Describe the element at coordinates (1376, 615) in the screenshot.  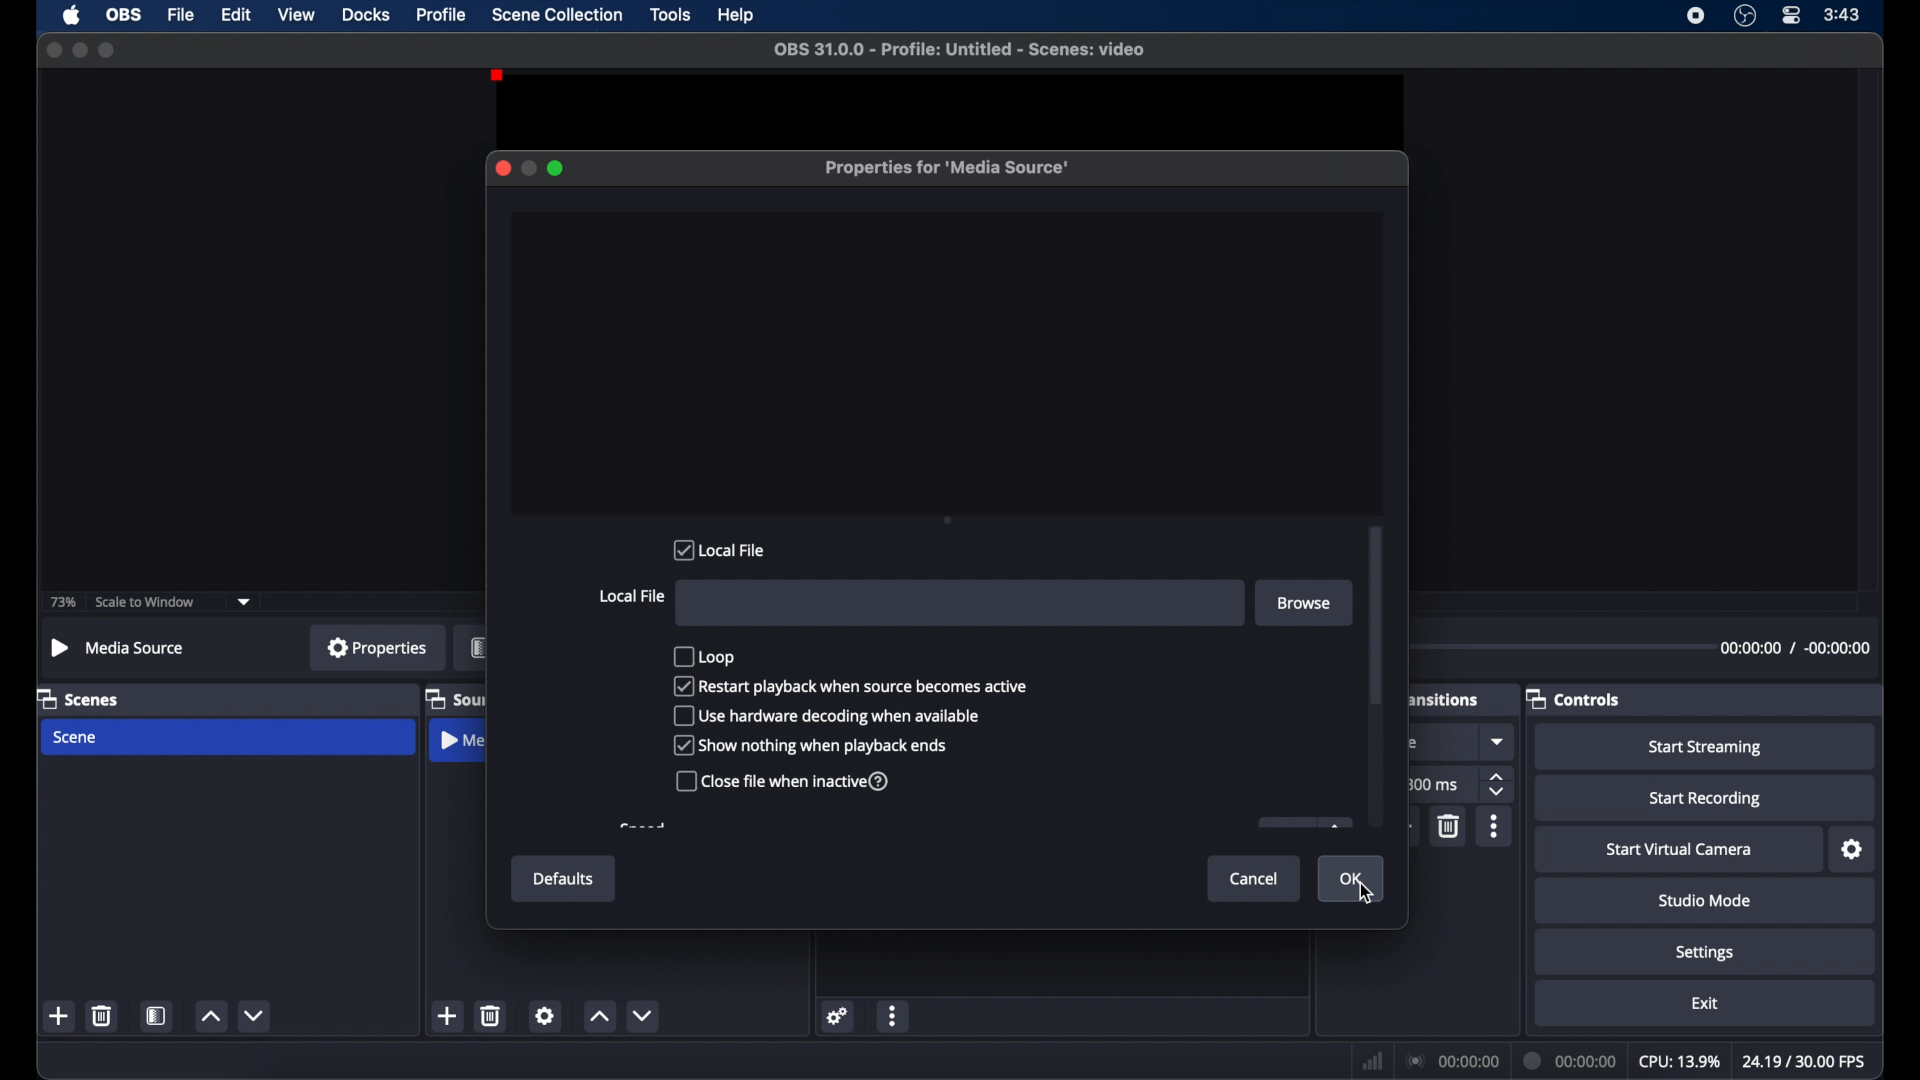
I see `scroll box` at that location.